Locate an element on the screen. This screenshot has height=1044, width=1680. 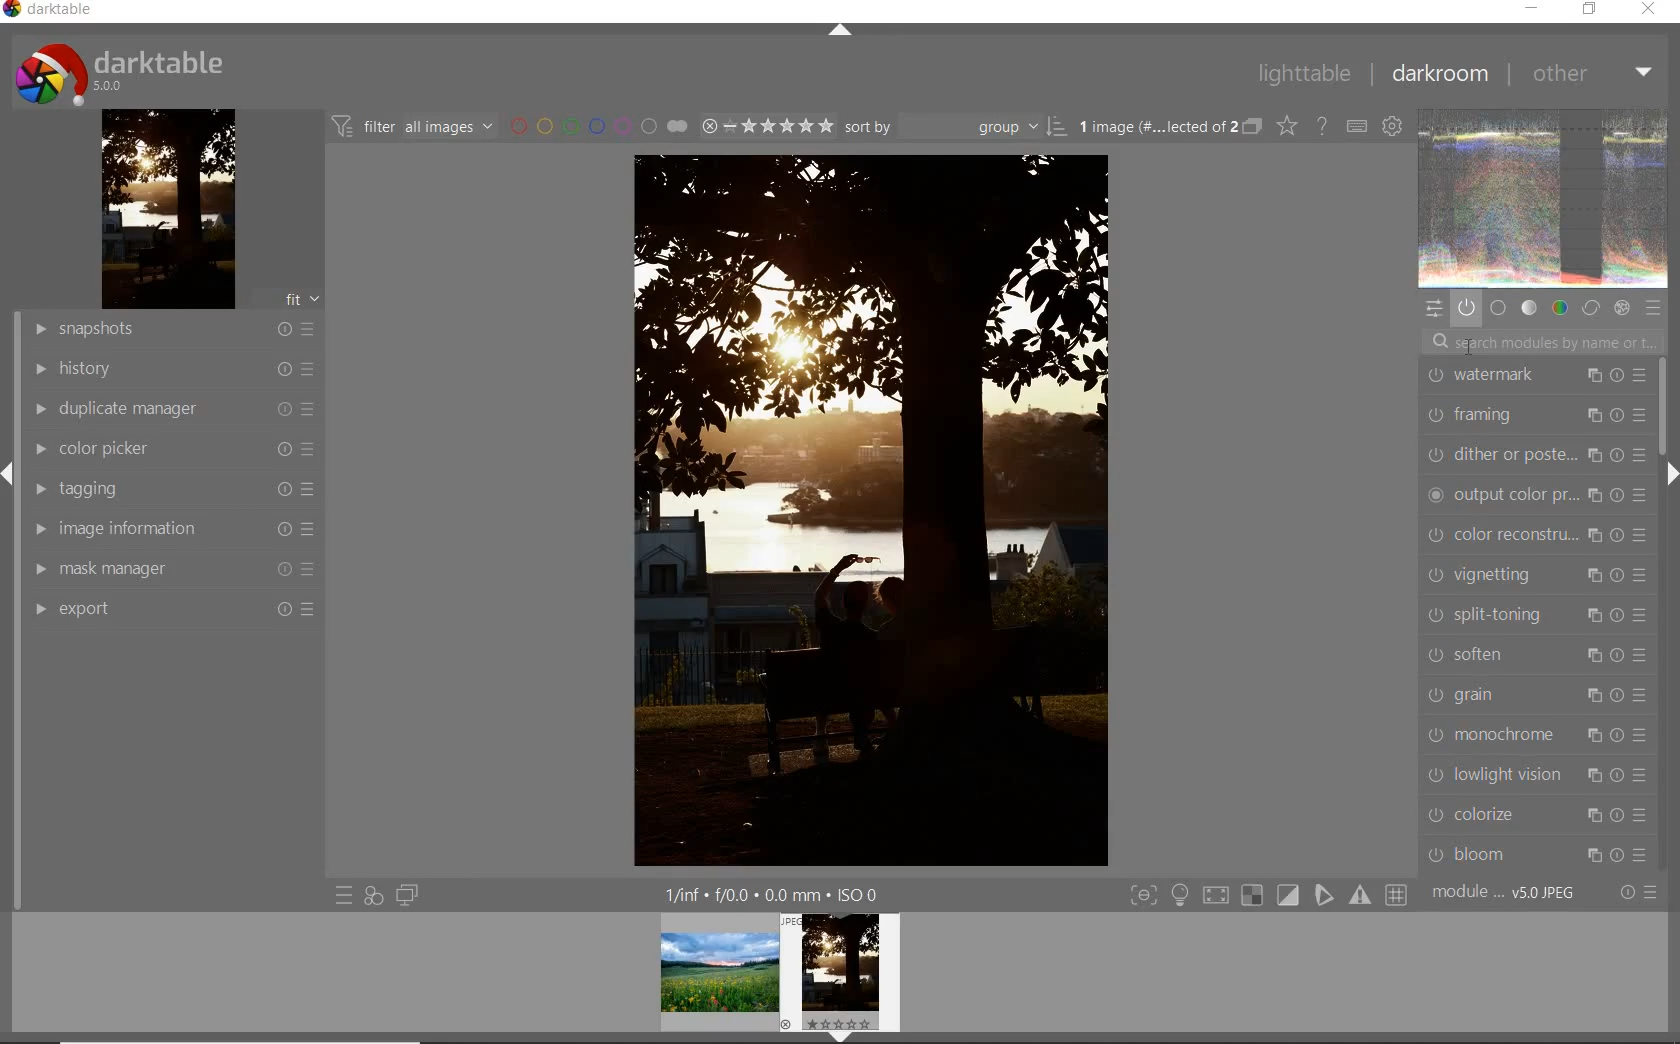
filter all images is located at coordinates (415, 127).